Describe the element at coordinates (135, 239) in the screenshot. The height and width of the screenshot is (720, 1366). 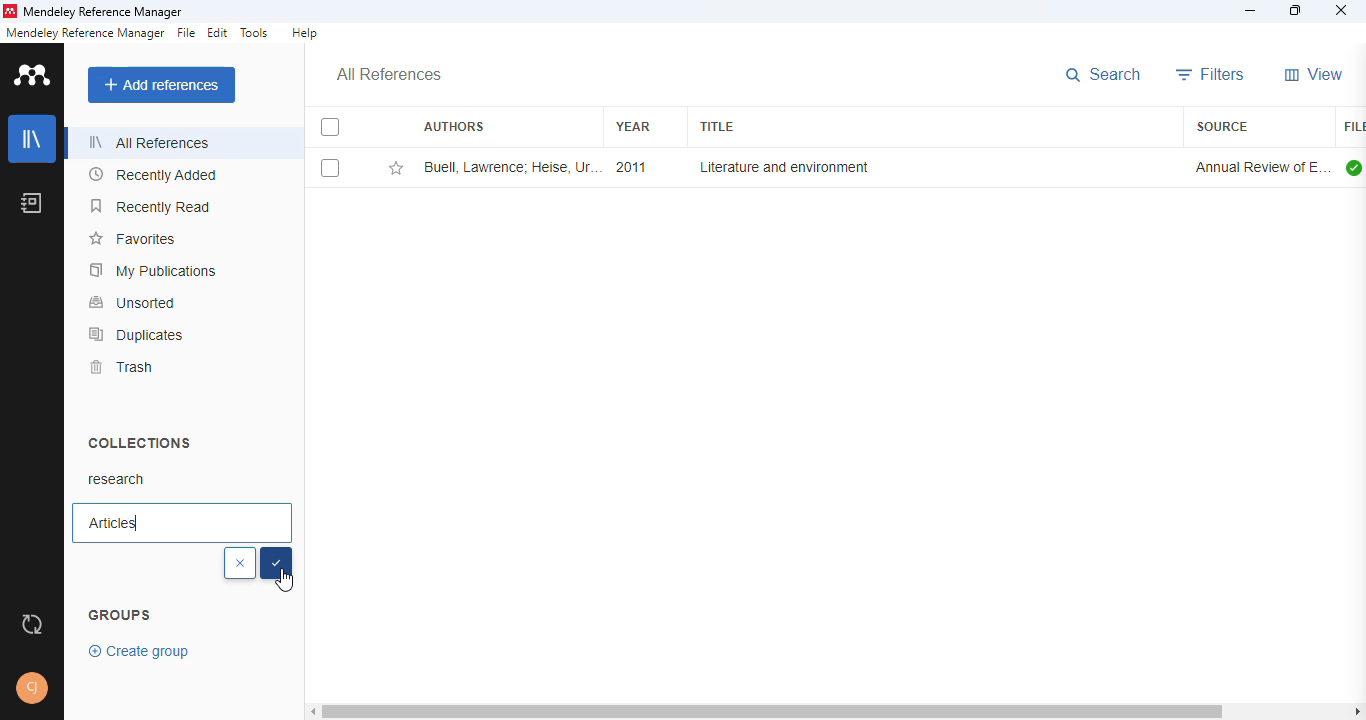
I see `favorites` at that location.